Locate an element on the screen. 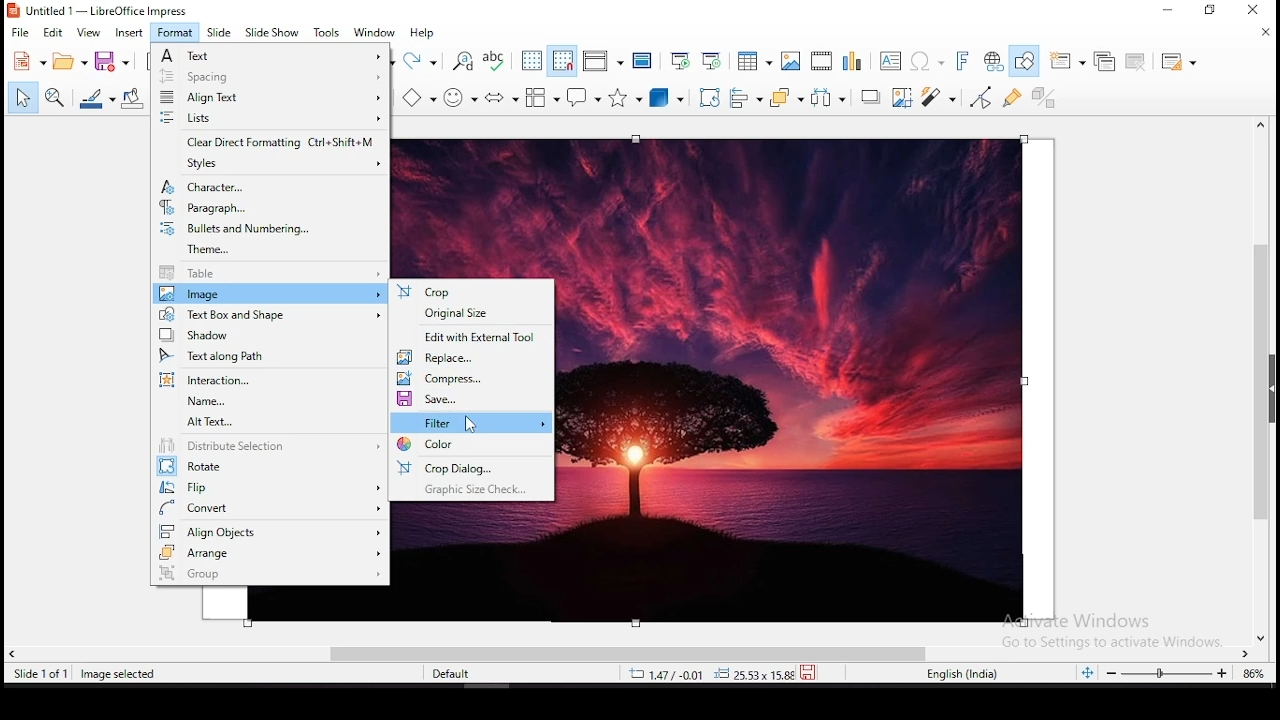  styles is located at coordinates (272, 164).